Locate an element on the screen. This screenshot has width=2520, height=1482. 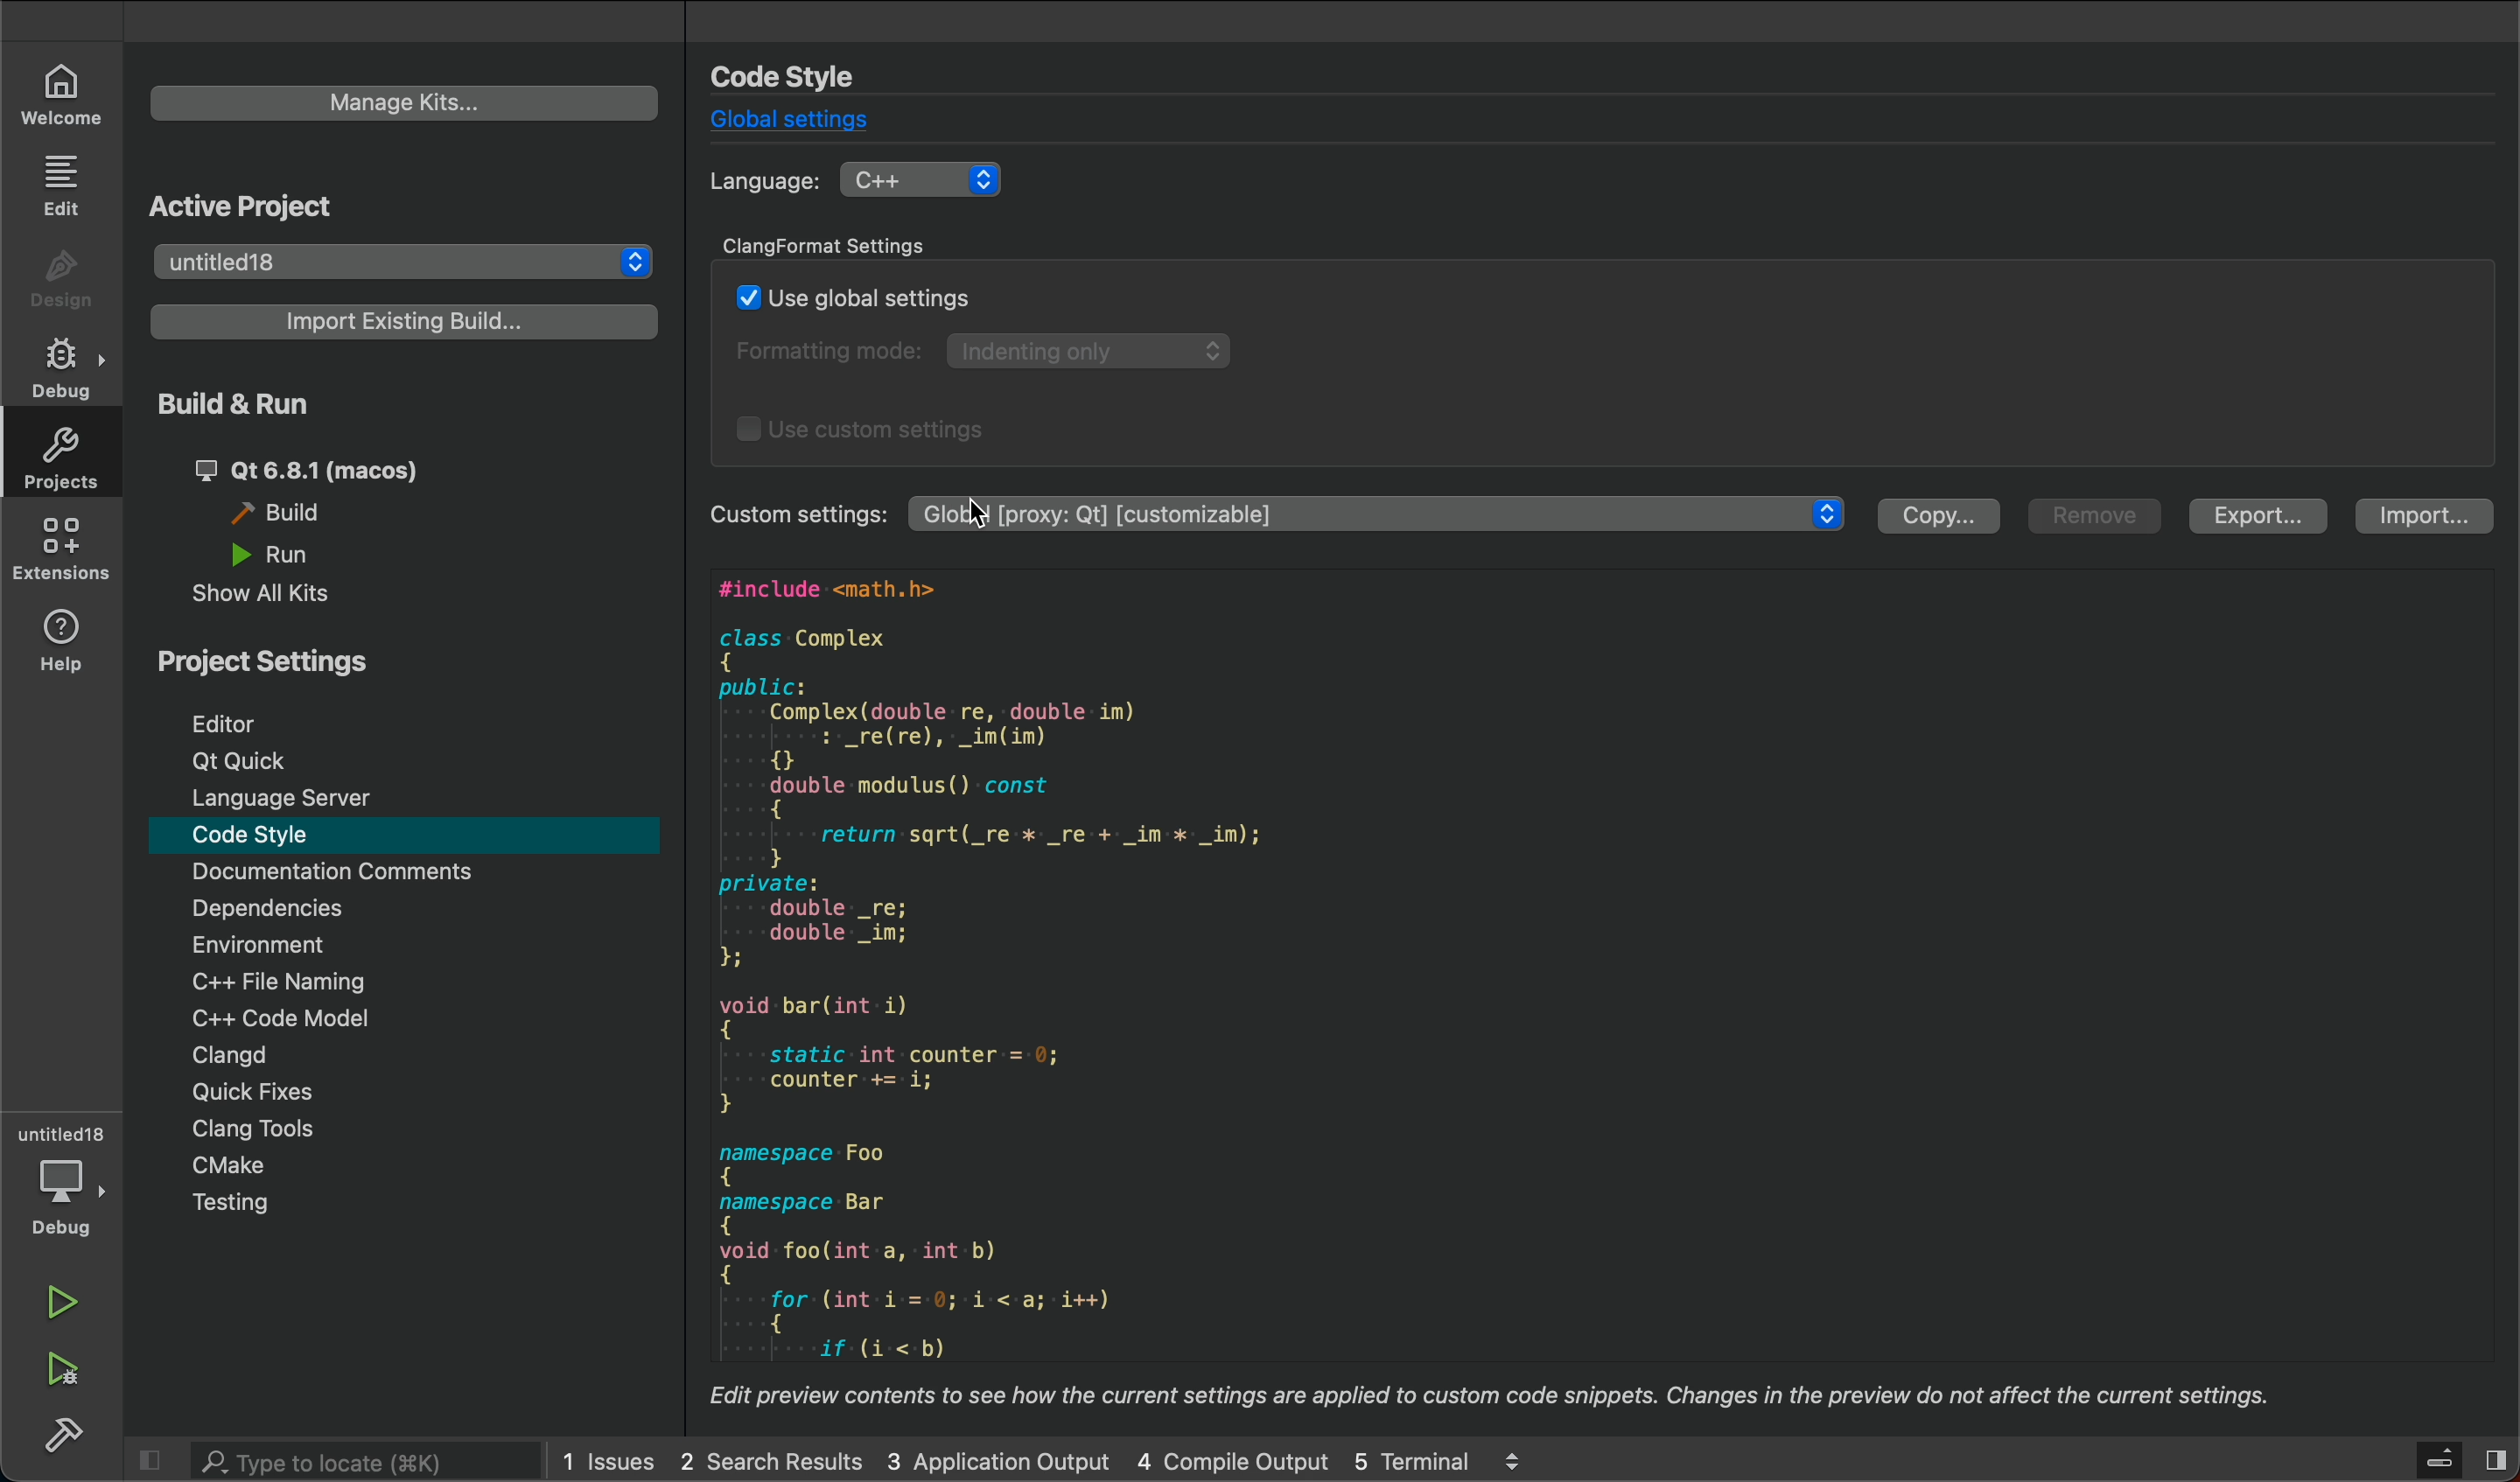
close sidebar is located at coordinates (2463, 1459).